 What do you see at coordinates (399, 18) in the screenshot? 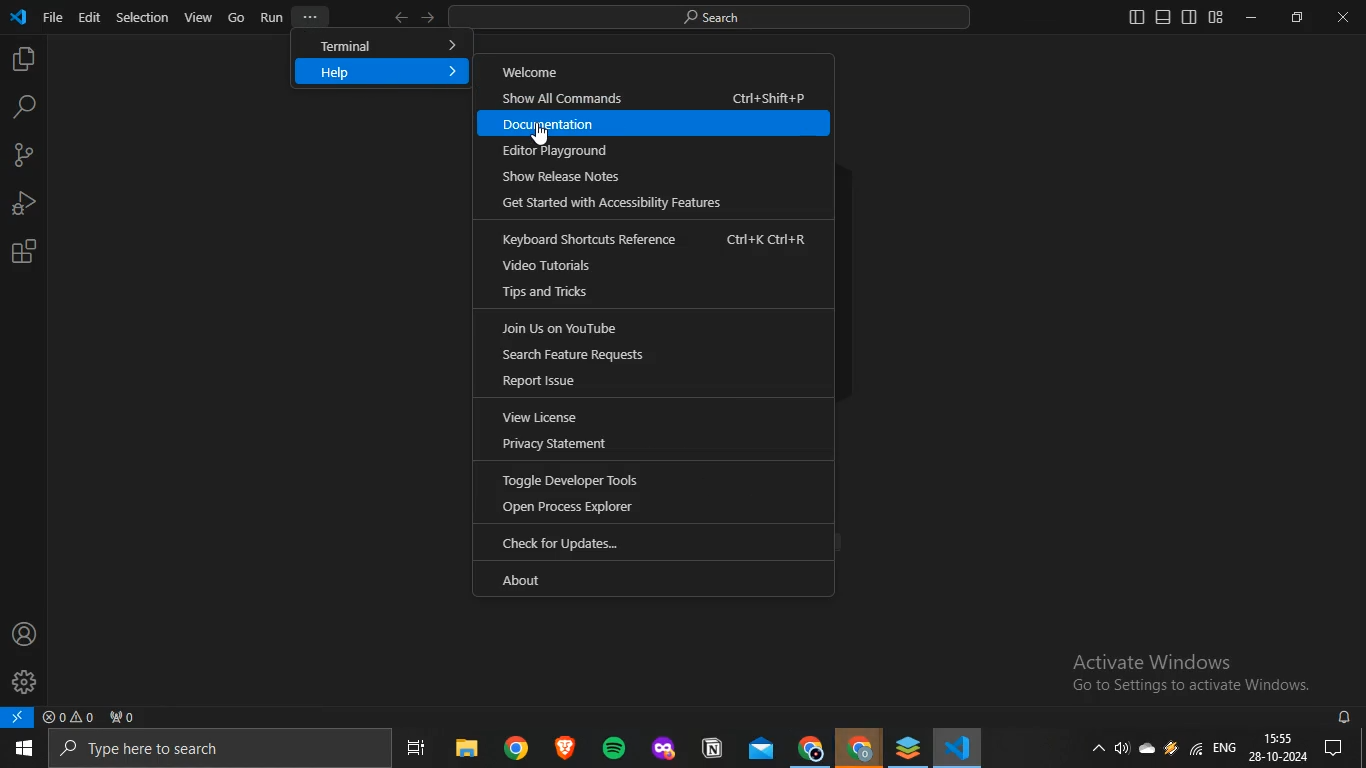
I see `back` at bounding box center [399, 18].